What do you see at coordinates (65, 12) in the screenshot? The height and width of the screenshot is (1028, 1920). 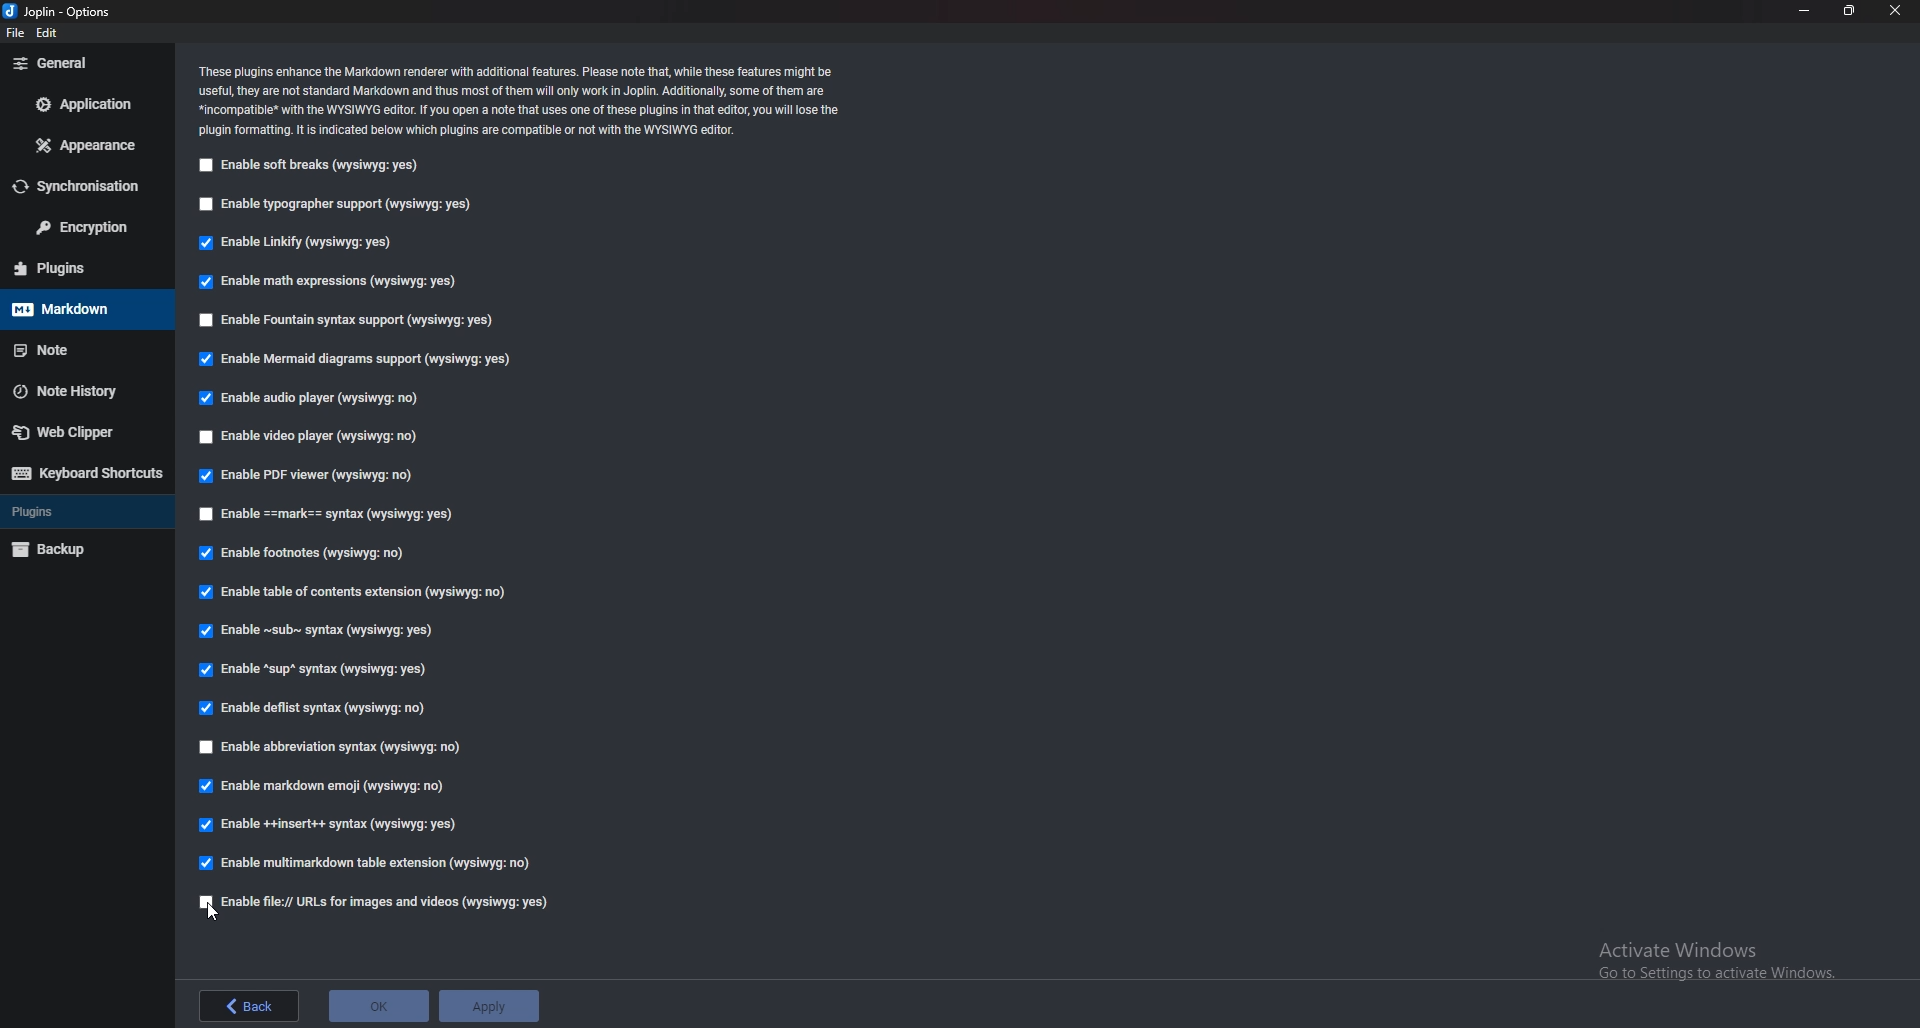 I see `joplin` at bounding box center [65, 12].